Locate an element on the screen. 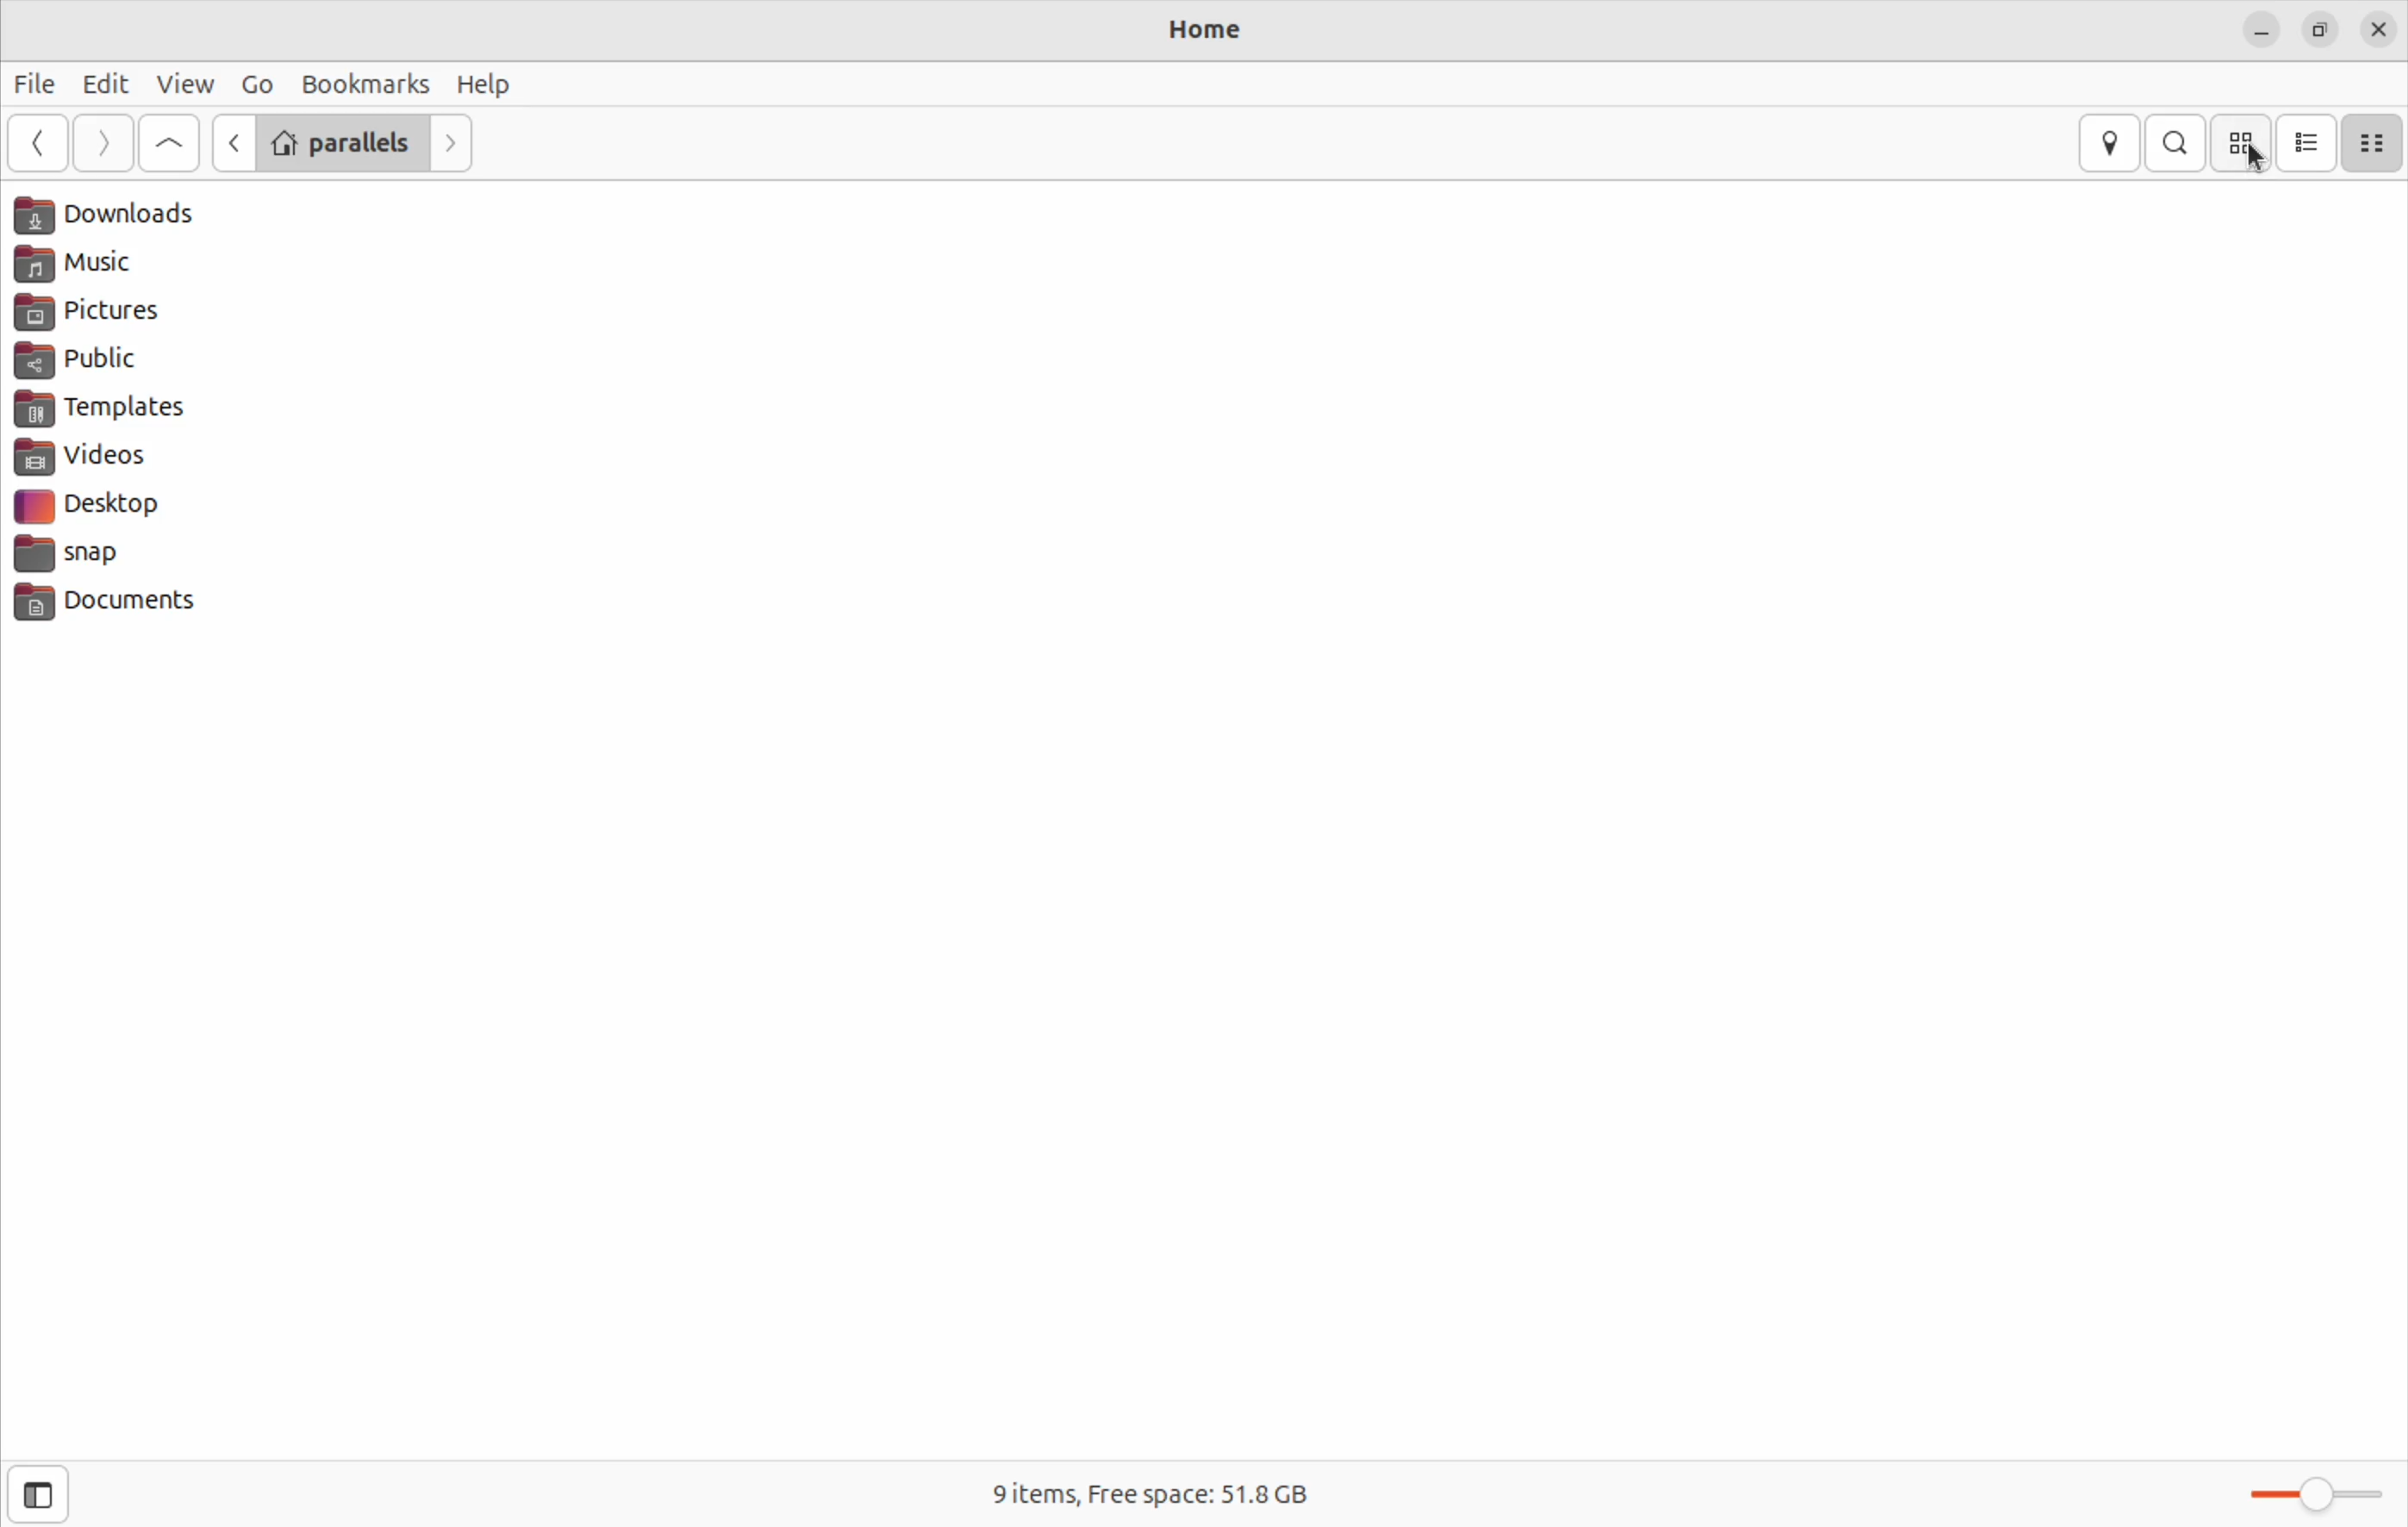 The height and width of the screenshot is (1527, 2408). view is located at coordinates (180, 81).